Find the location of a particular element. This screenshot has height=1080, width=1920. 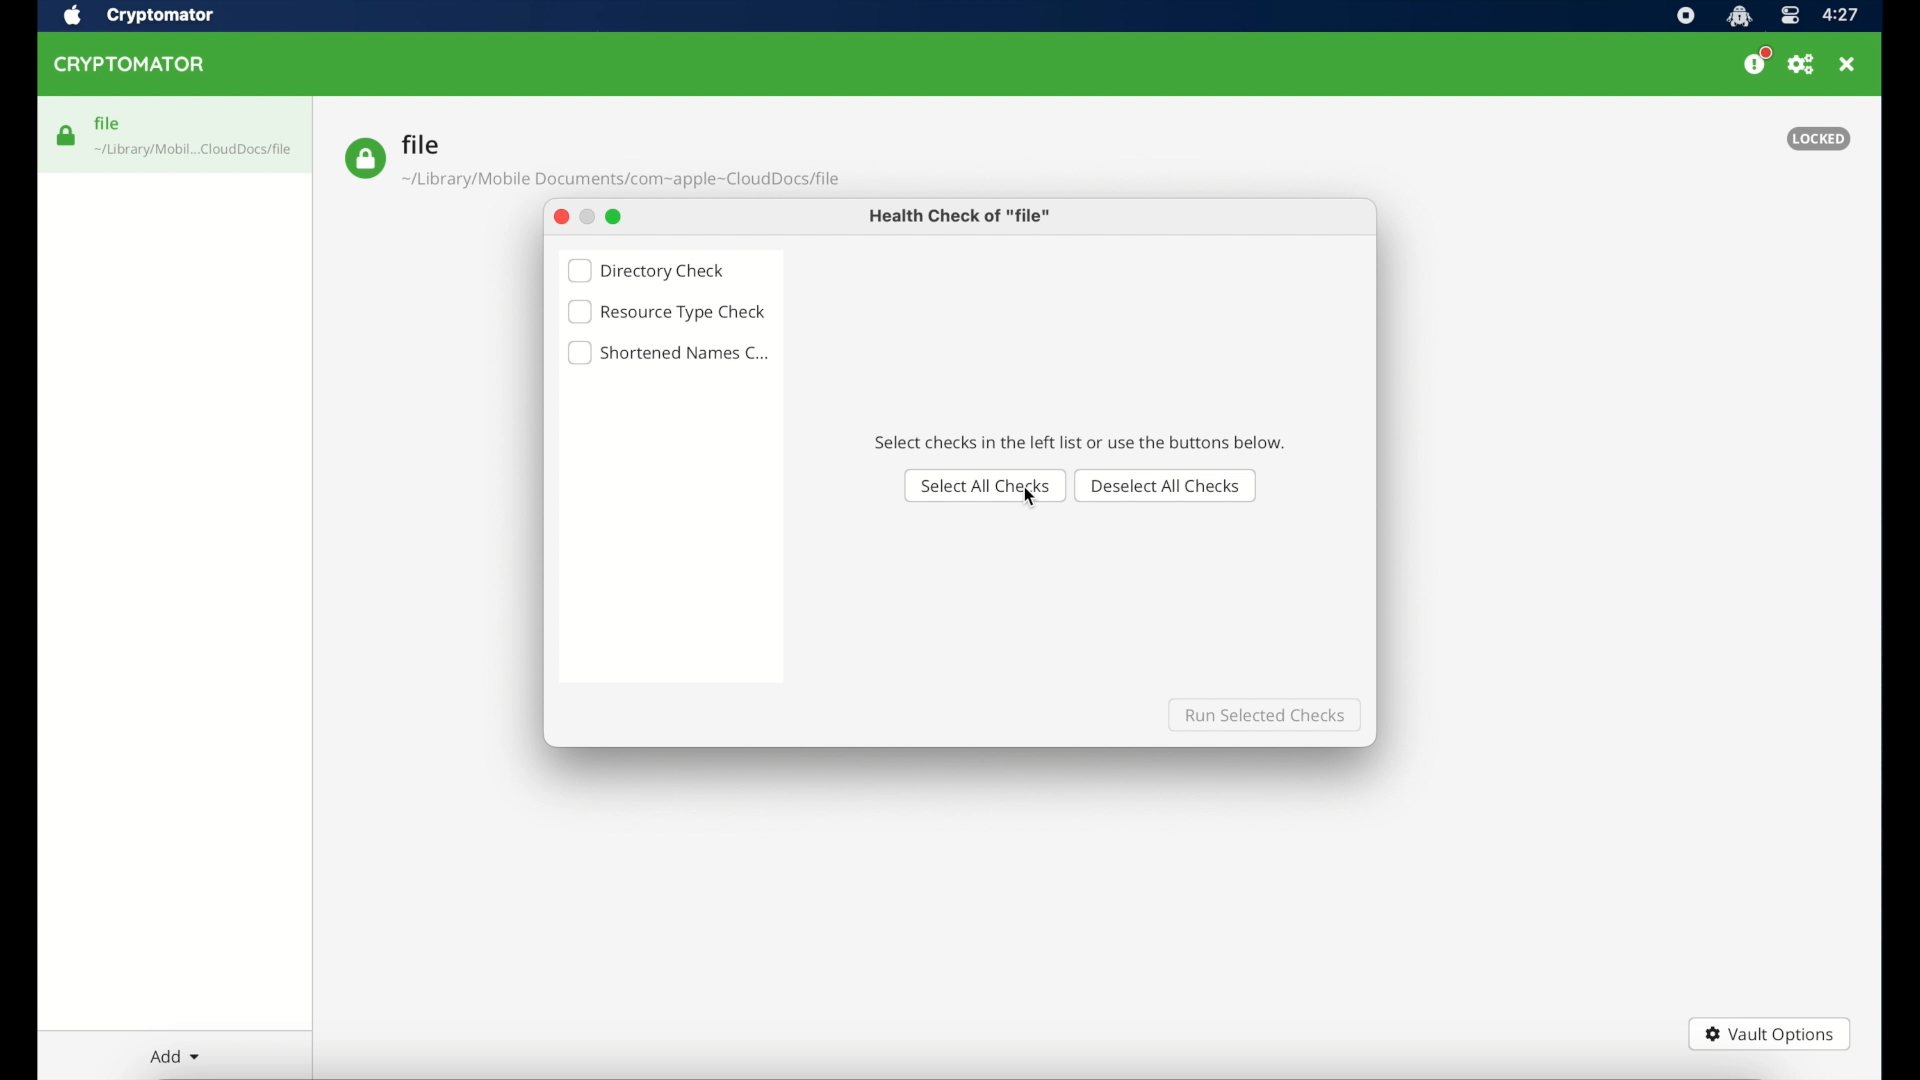

run selected checks is located at coordinates (1262, 714).